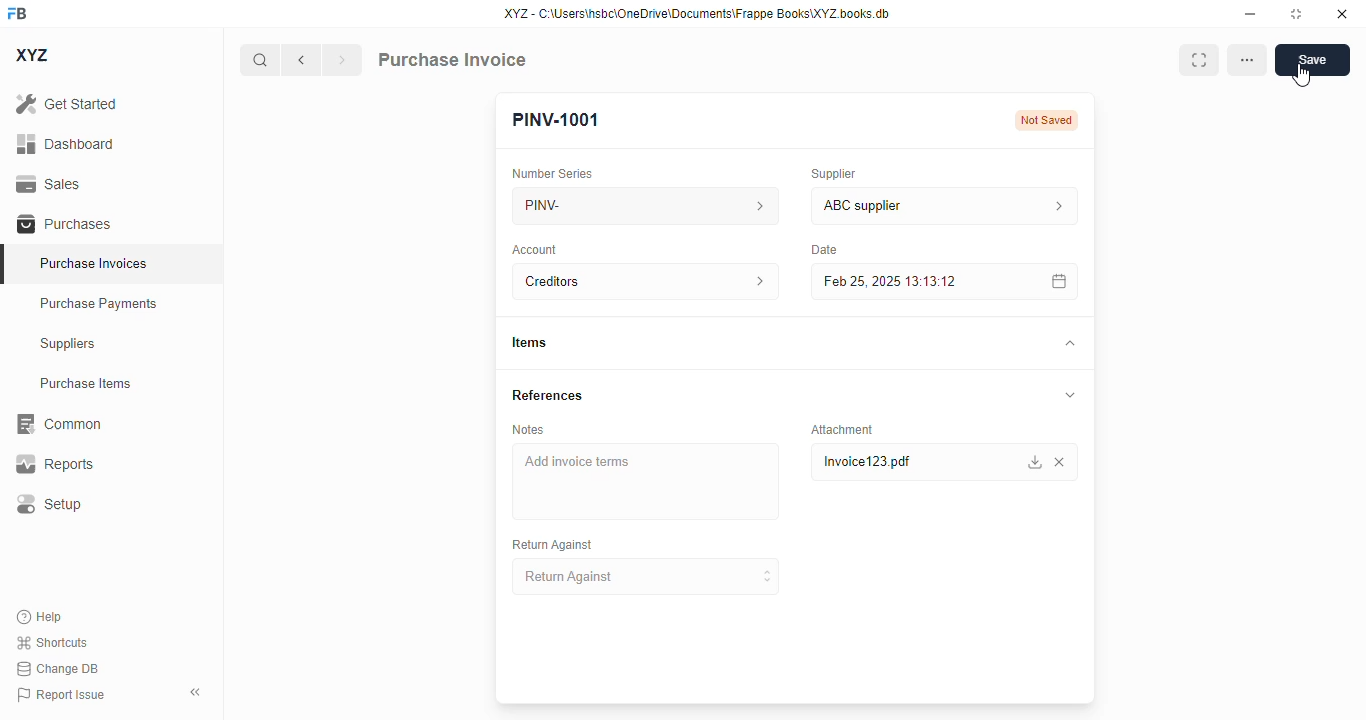 This screenshot has height=720, width=1366. I want to click on purchase items, so click(86, 383).